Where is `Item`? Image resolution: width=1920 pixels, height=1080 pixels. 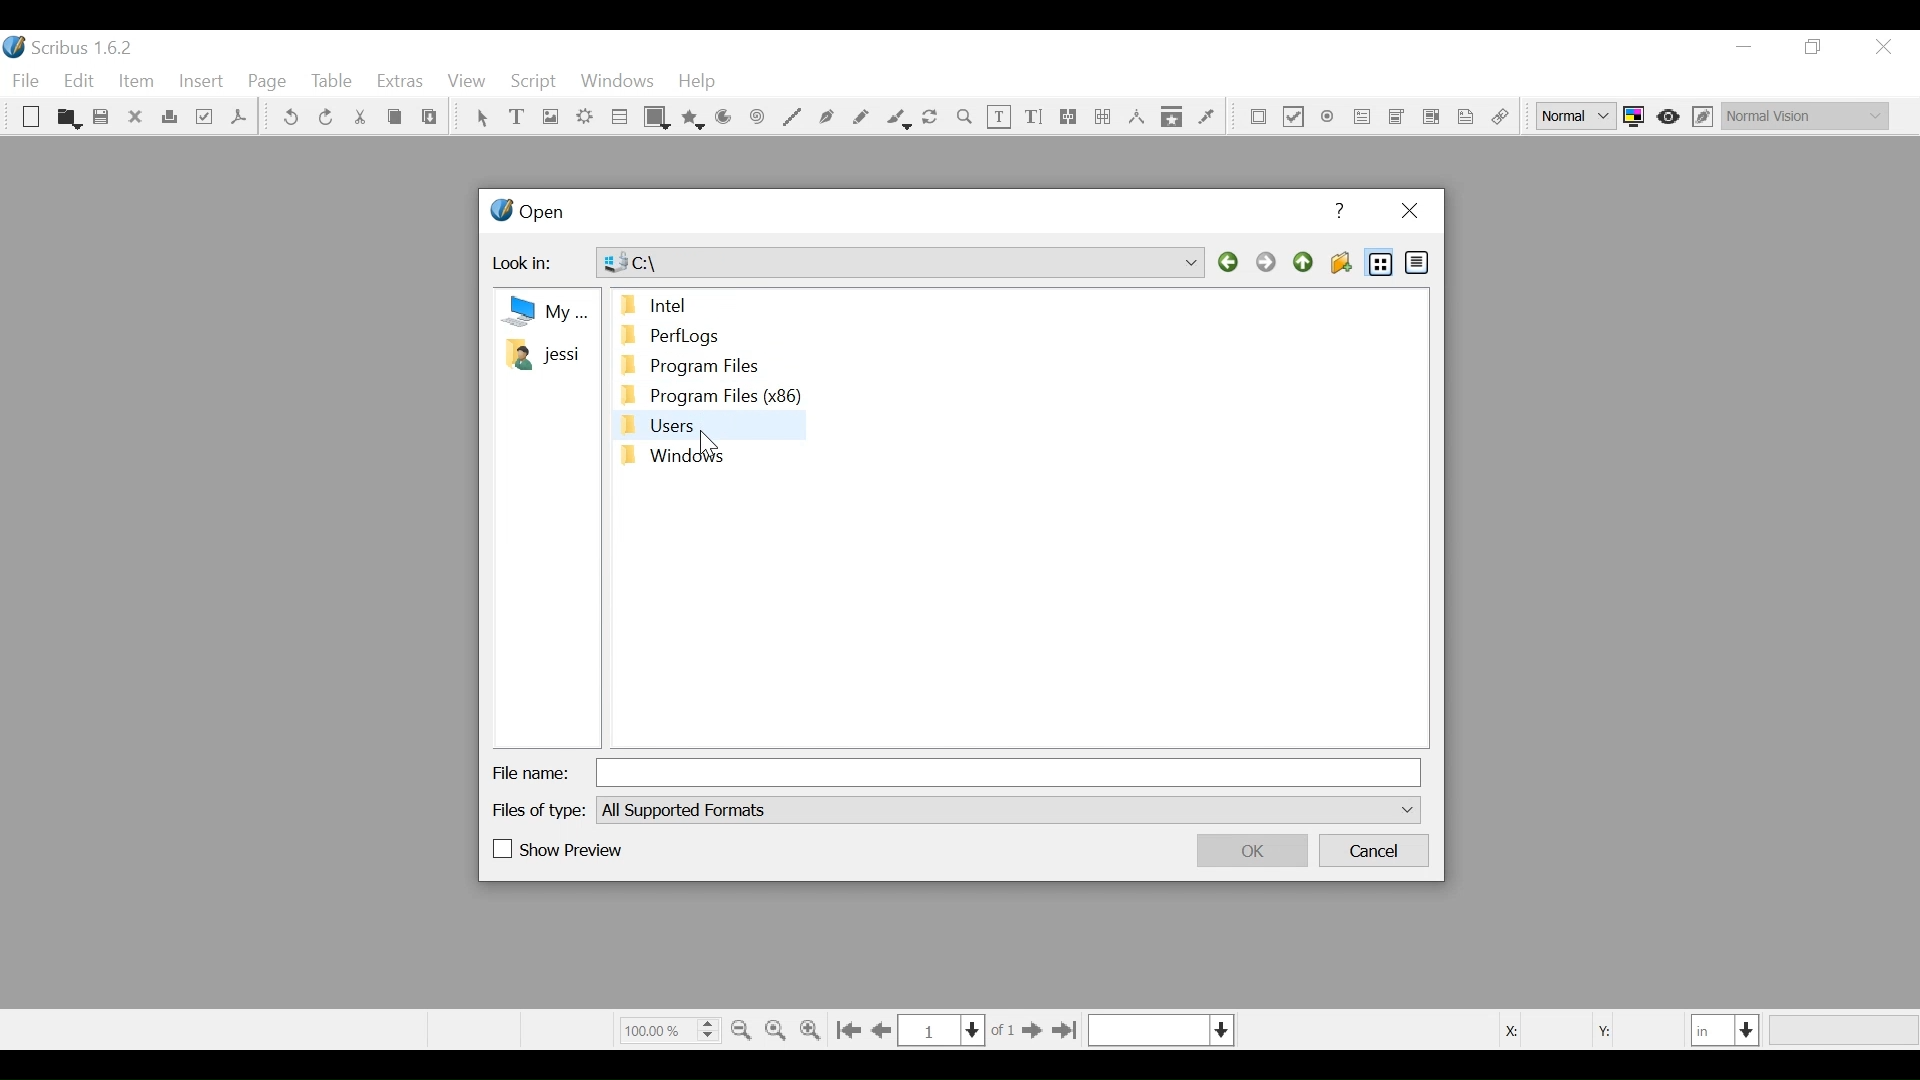
Item is located at coordinates (135, 82).